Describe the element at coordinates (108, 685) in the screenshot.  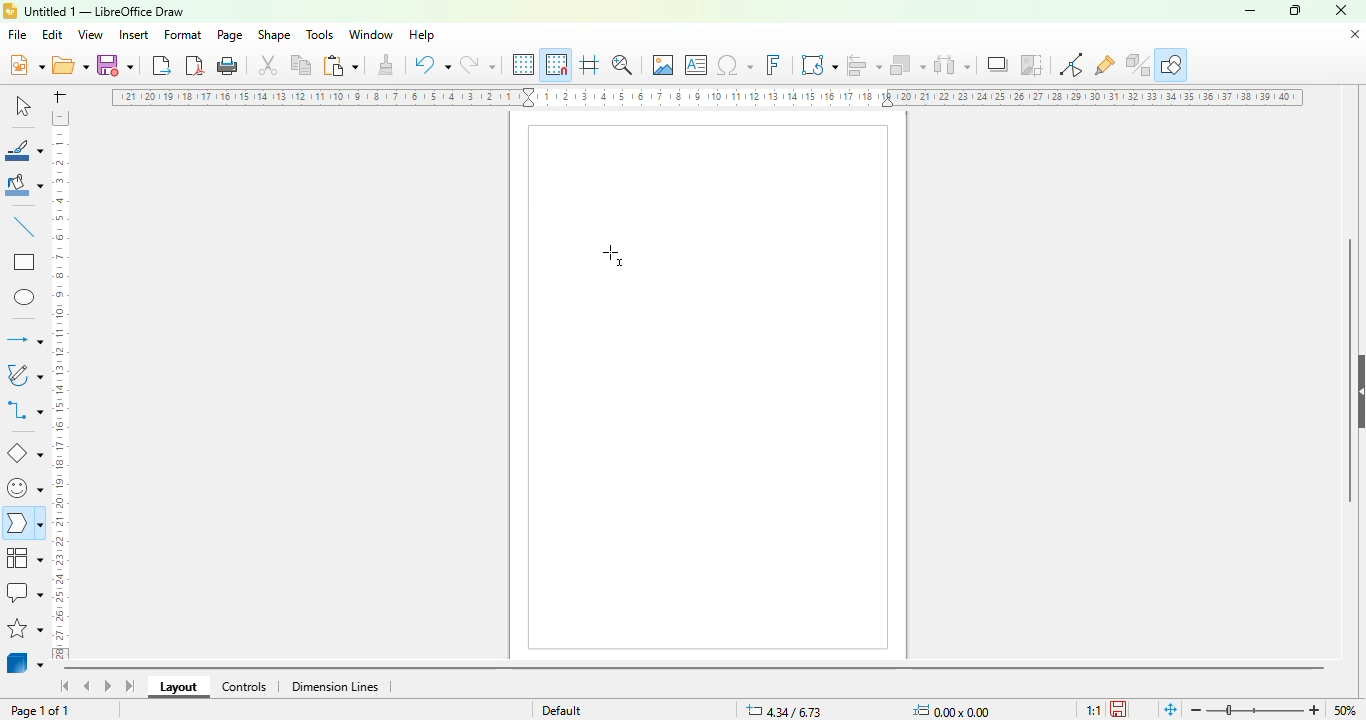
I see `scroll to next sheet` at that location.